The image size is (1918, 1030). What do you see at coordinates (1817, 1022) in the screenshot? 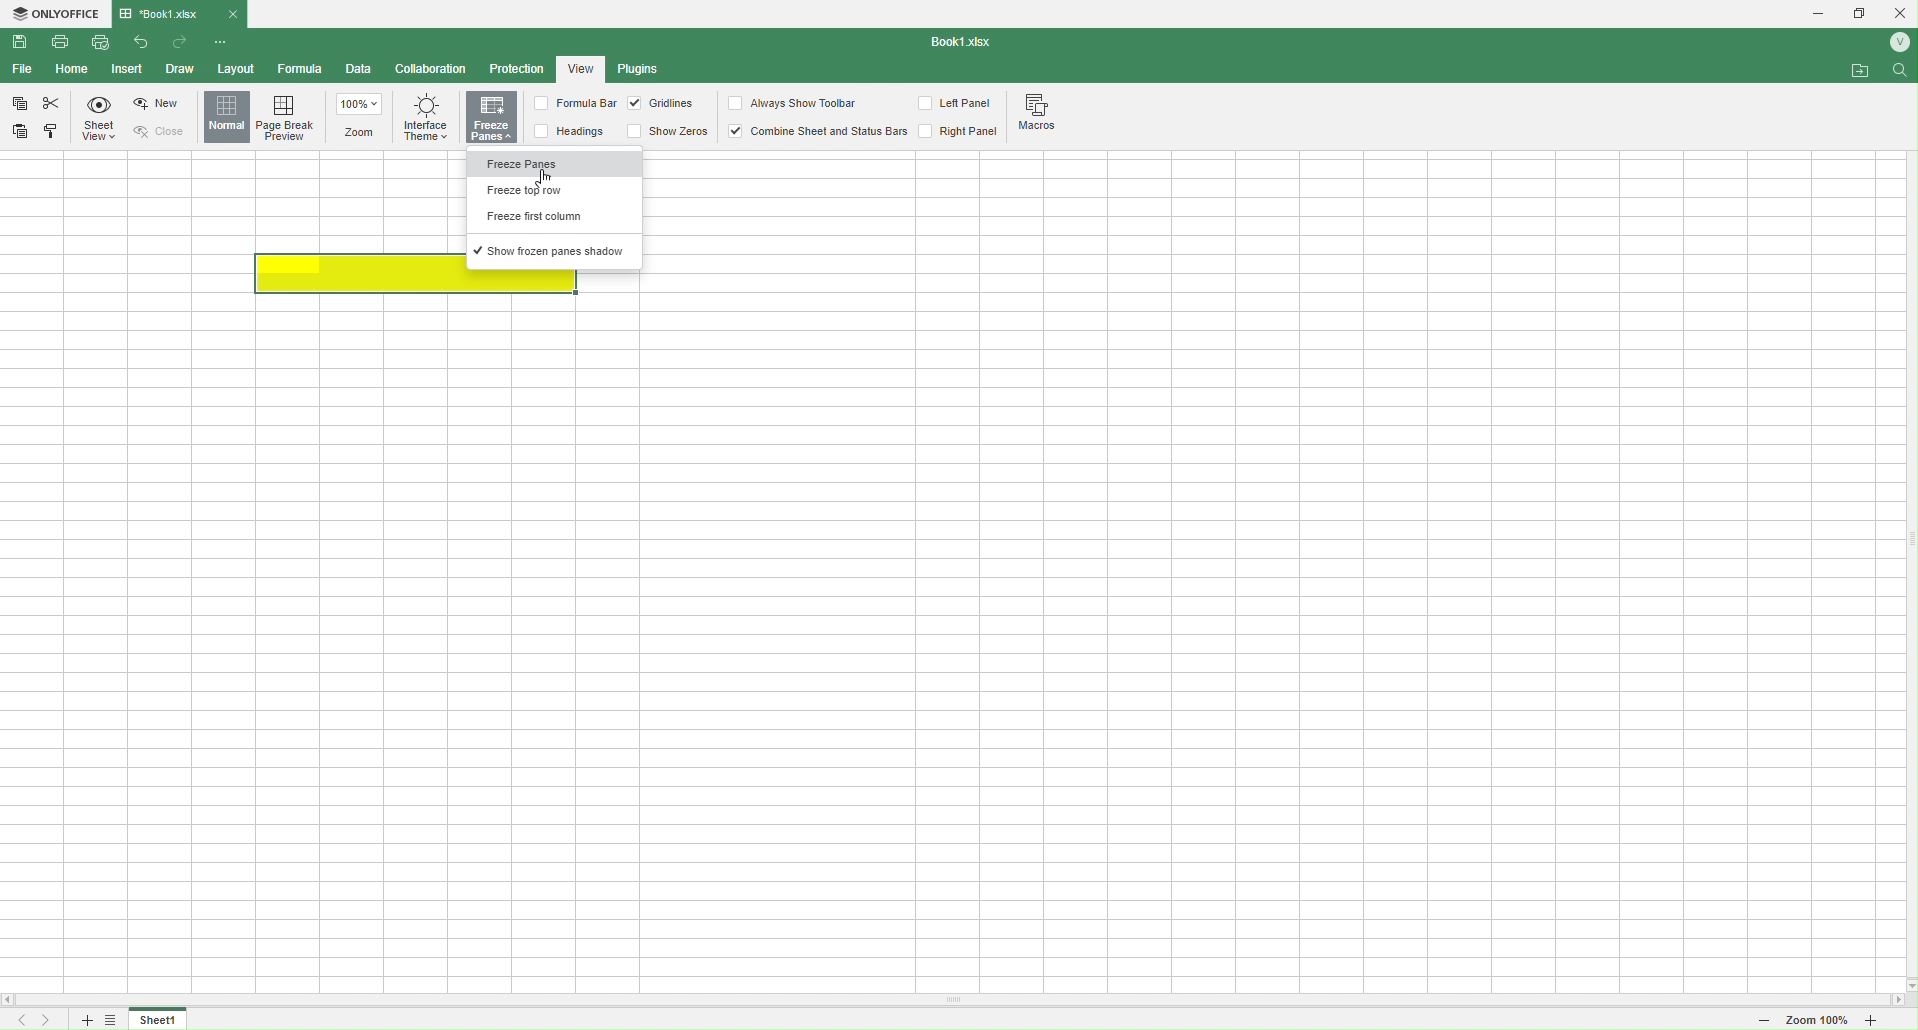
I see `Zoom 100%` at bounding box center [1817, 1022].